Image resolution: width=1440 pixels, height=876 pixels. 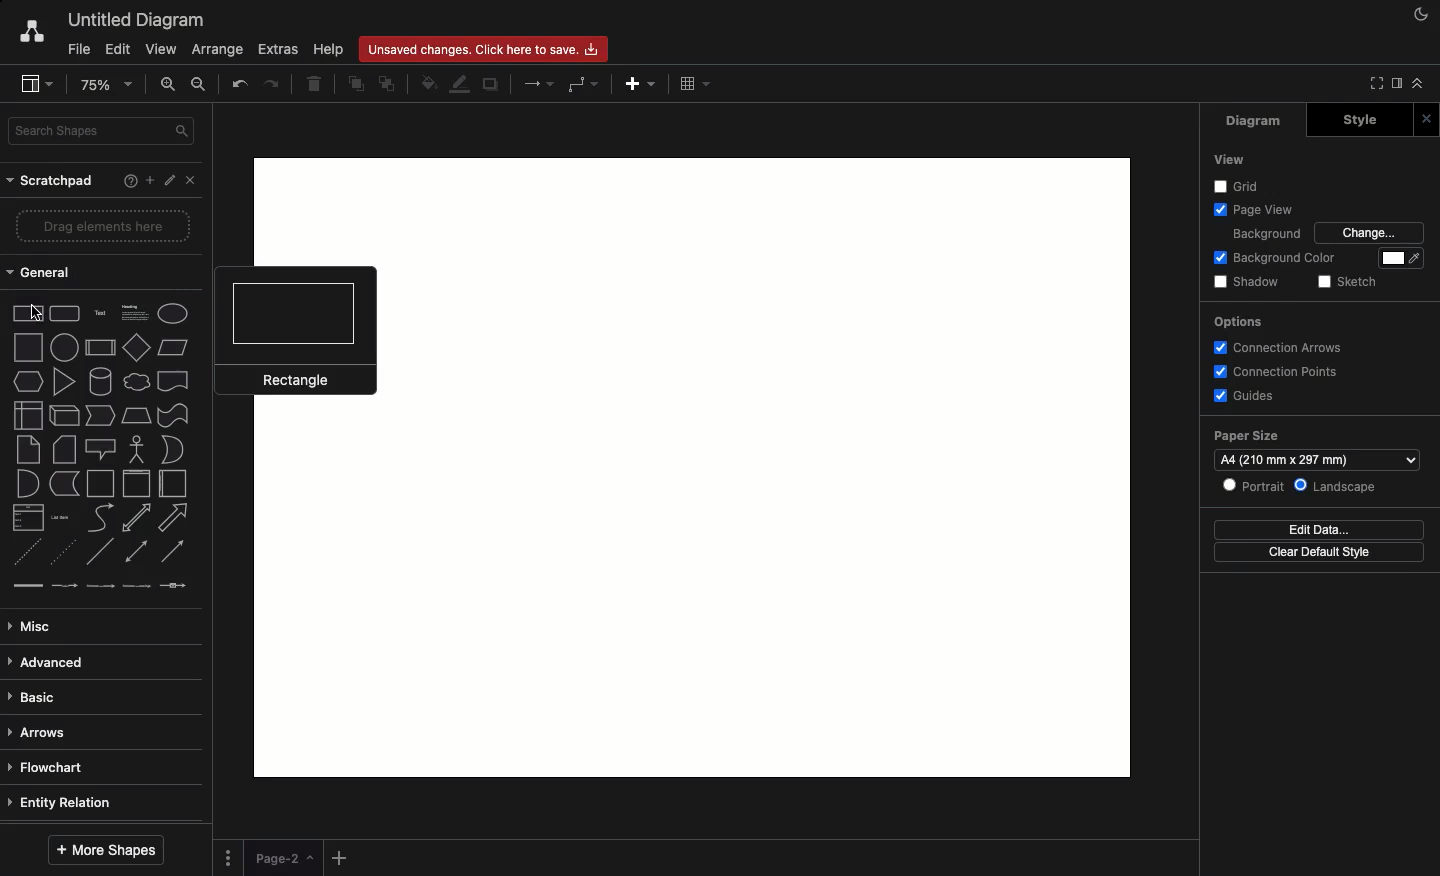 I want to click on step, so click(x=95, y=415).